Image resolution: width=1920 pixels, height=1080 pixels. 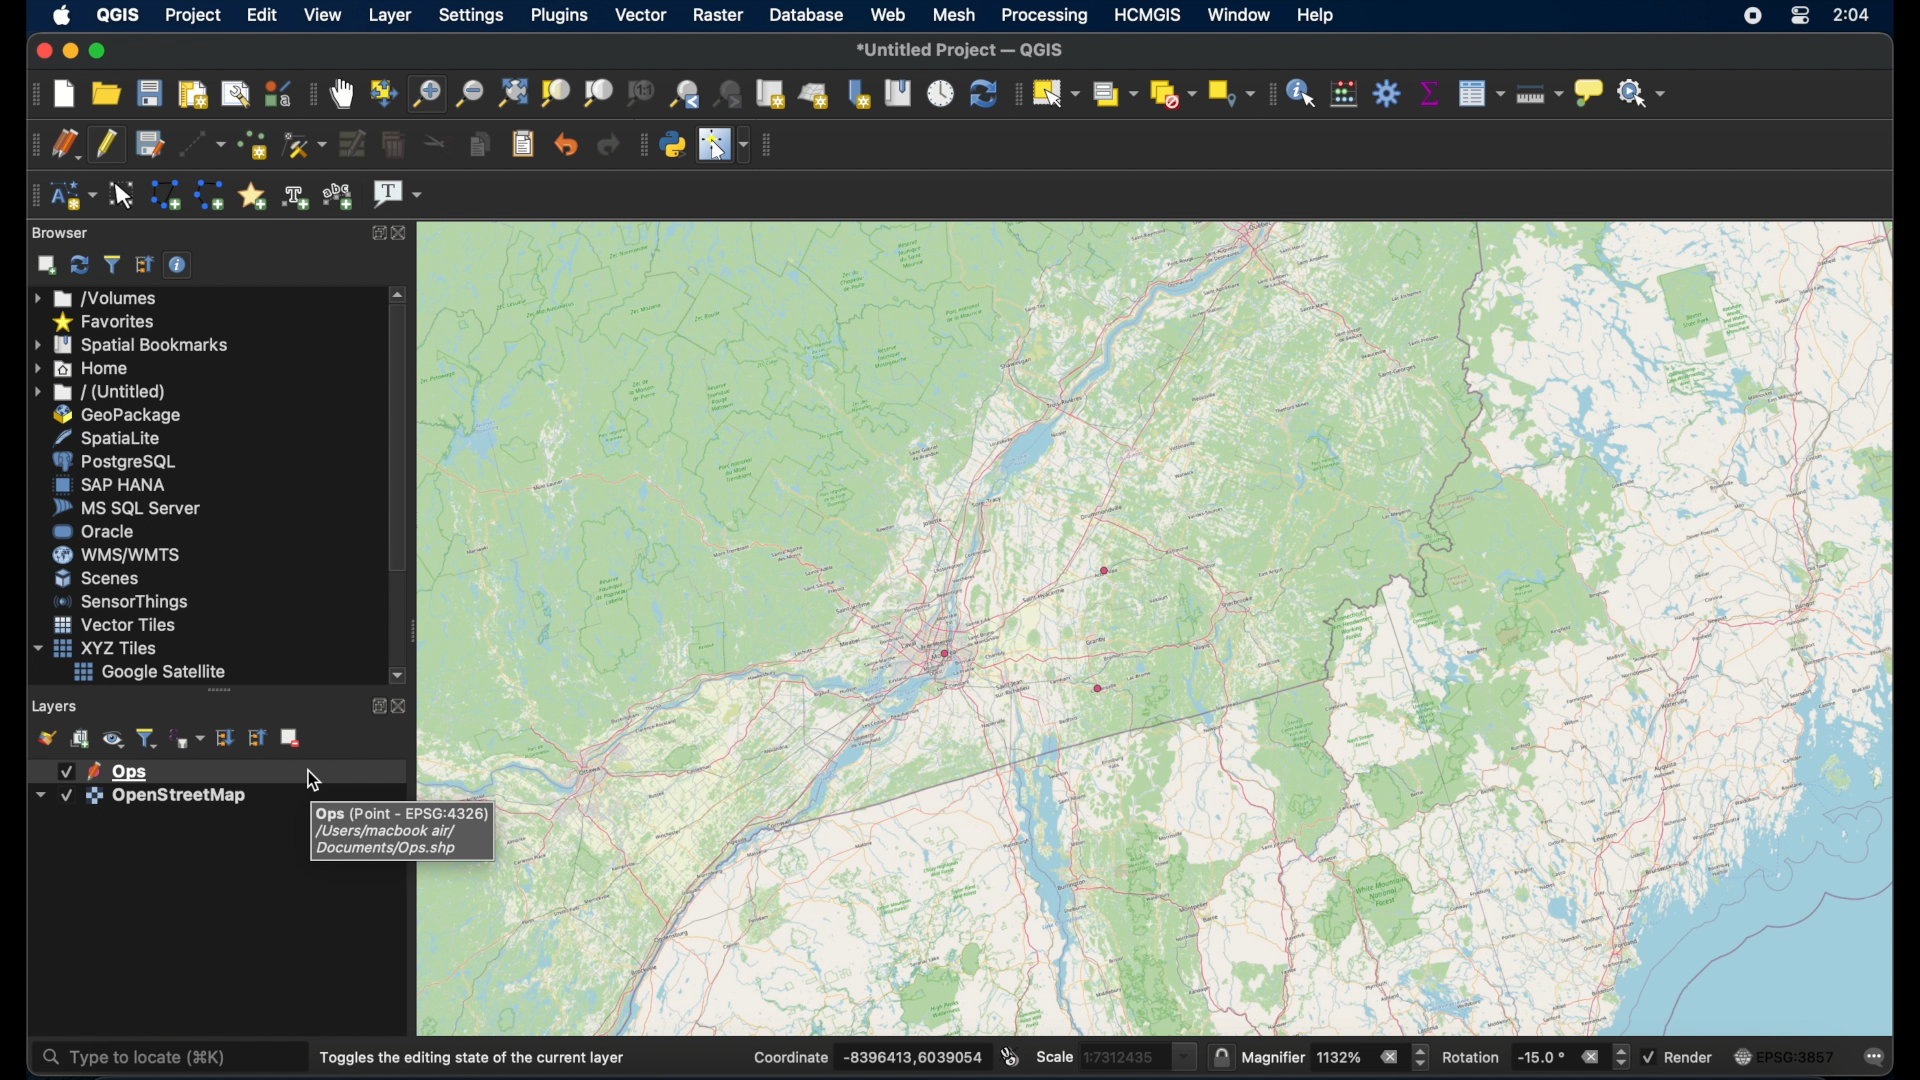 I want to click on project toolbar, so click(x=31, y=96).